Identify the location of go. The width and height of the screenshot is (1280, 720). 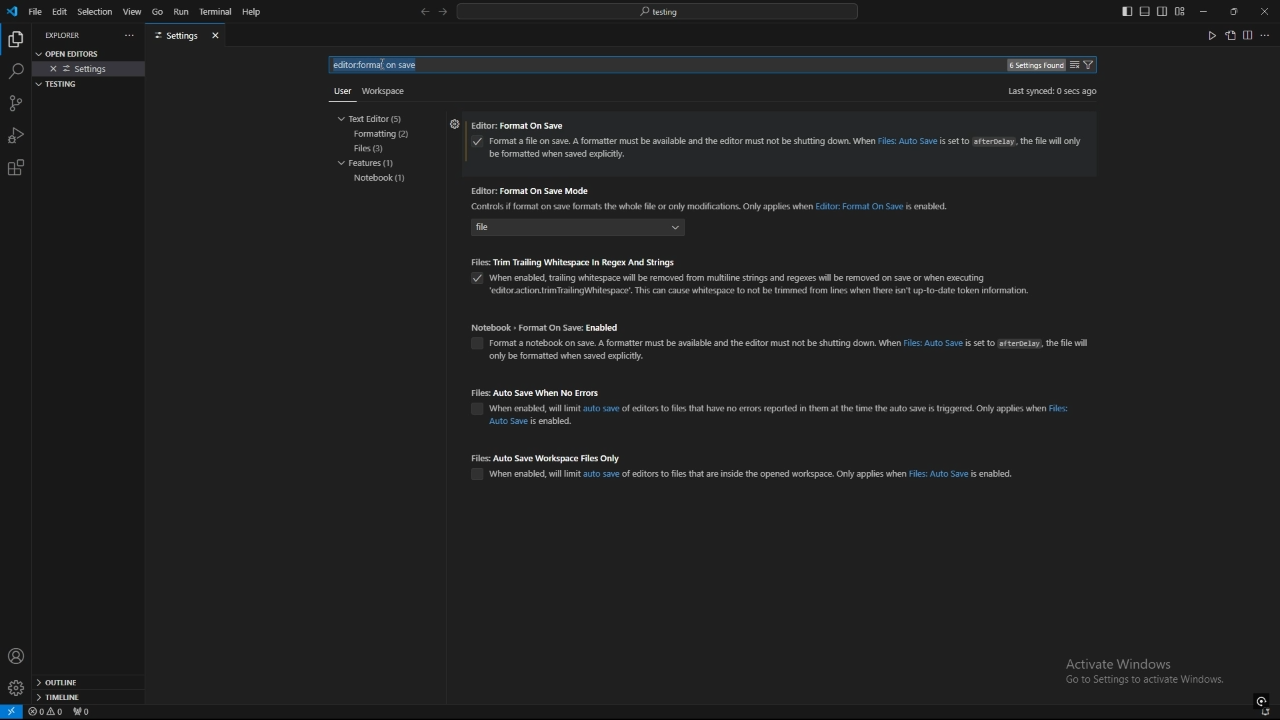
(157, 12).